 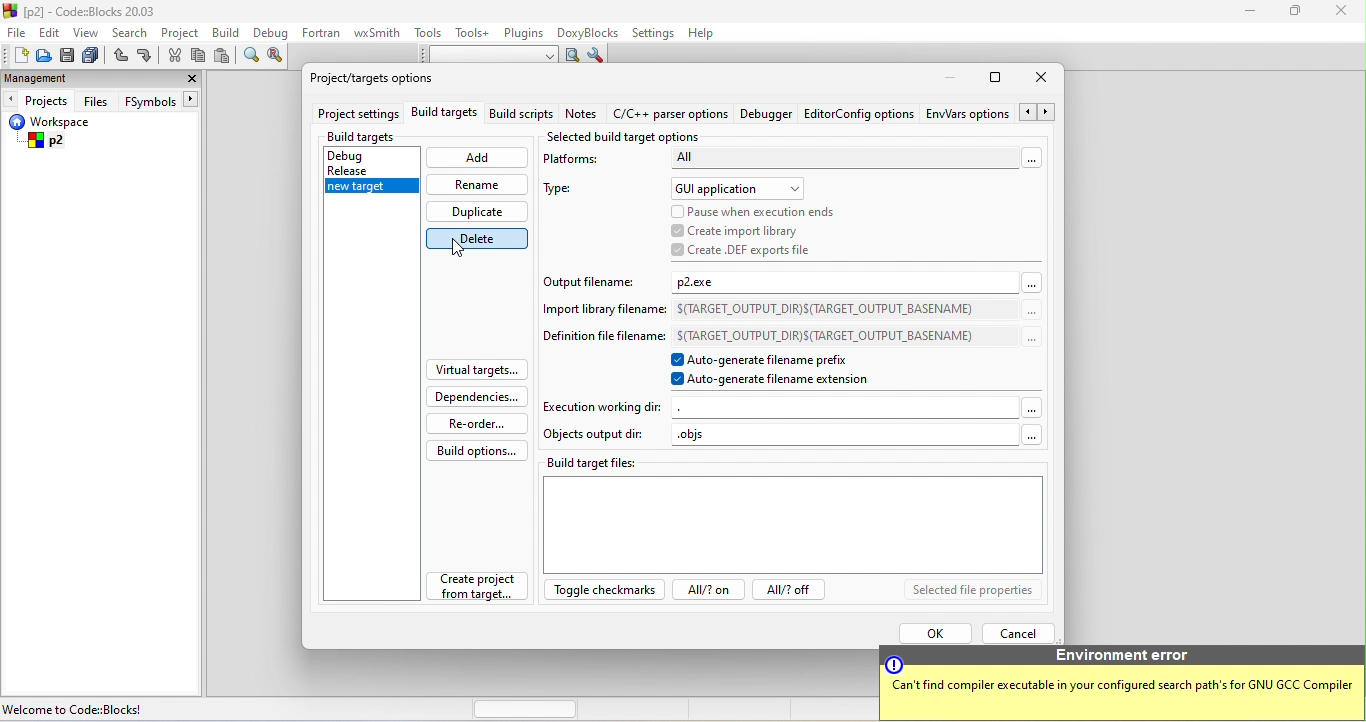 What do you see at coordinates (122, 56) in the screenshot?
I see `undo` at bounding box center [122, 56].